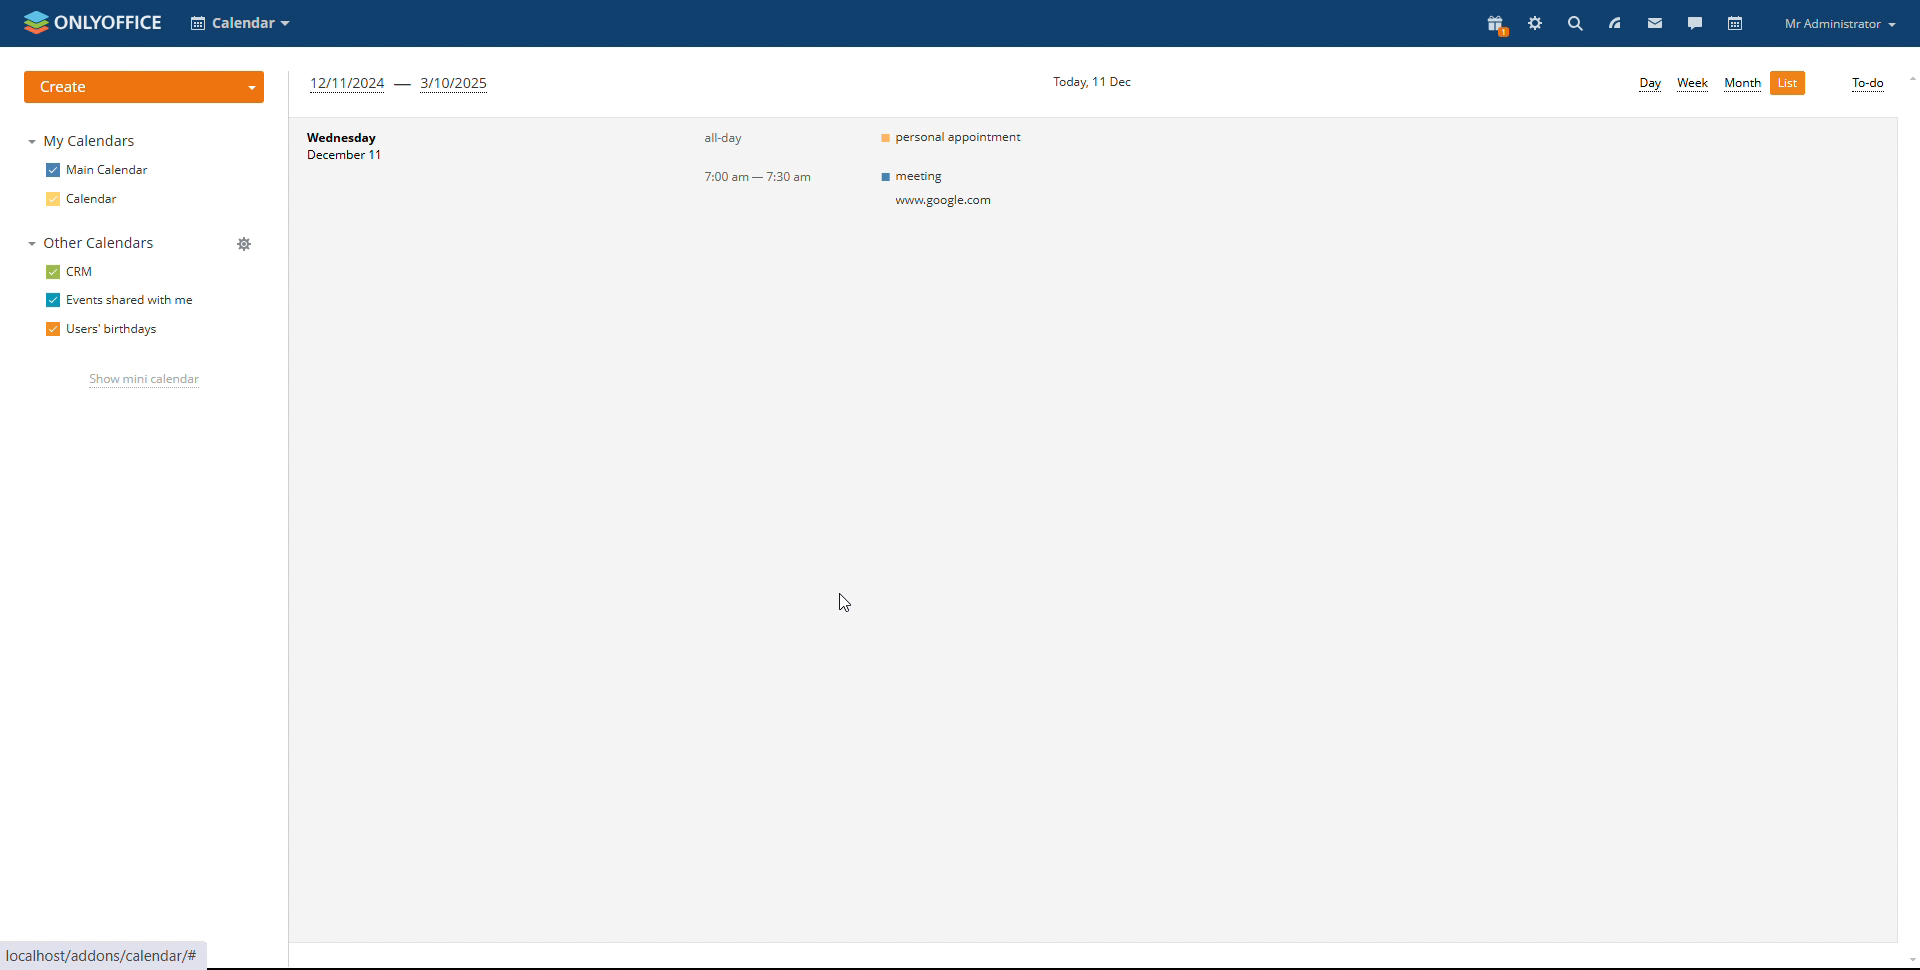  Describe the element at coordinates (247, 245) in the screenshot. I see `manage` at that location.